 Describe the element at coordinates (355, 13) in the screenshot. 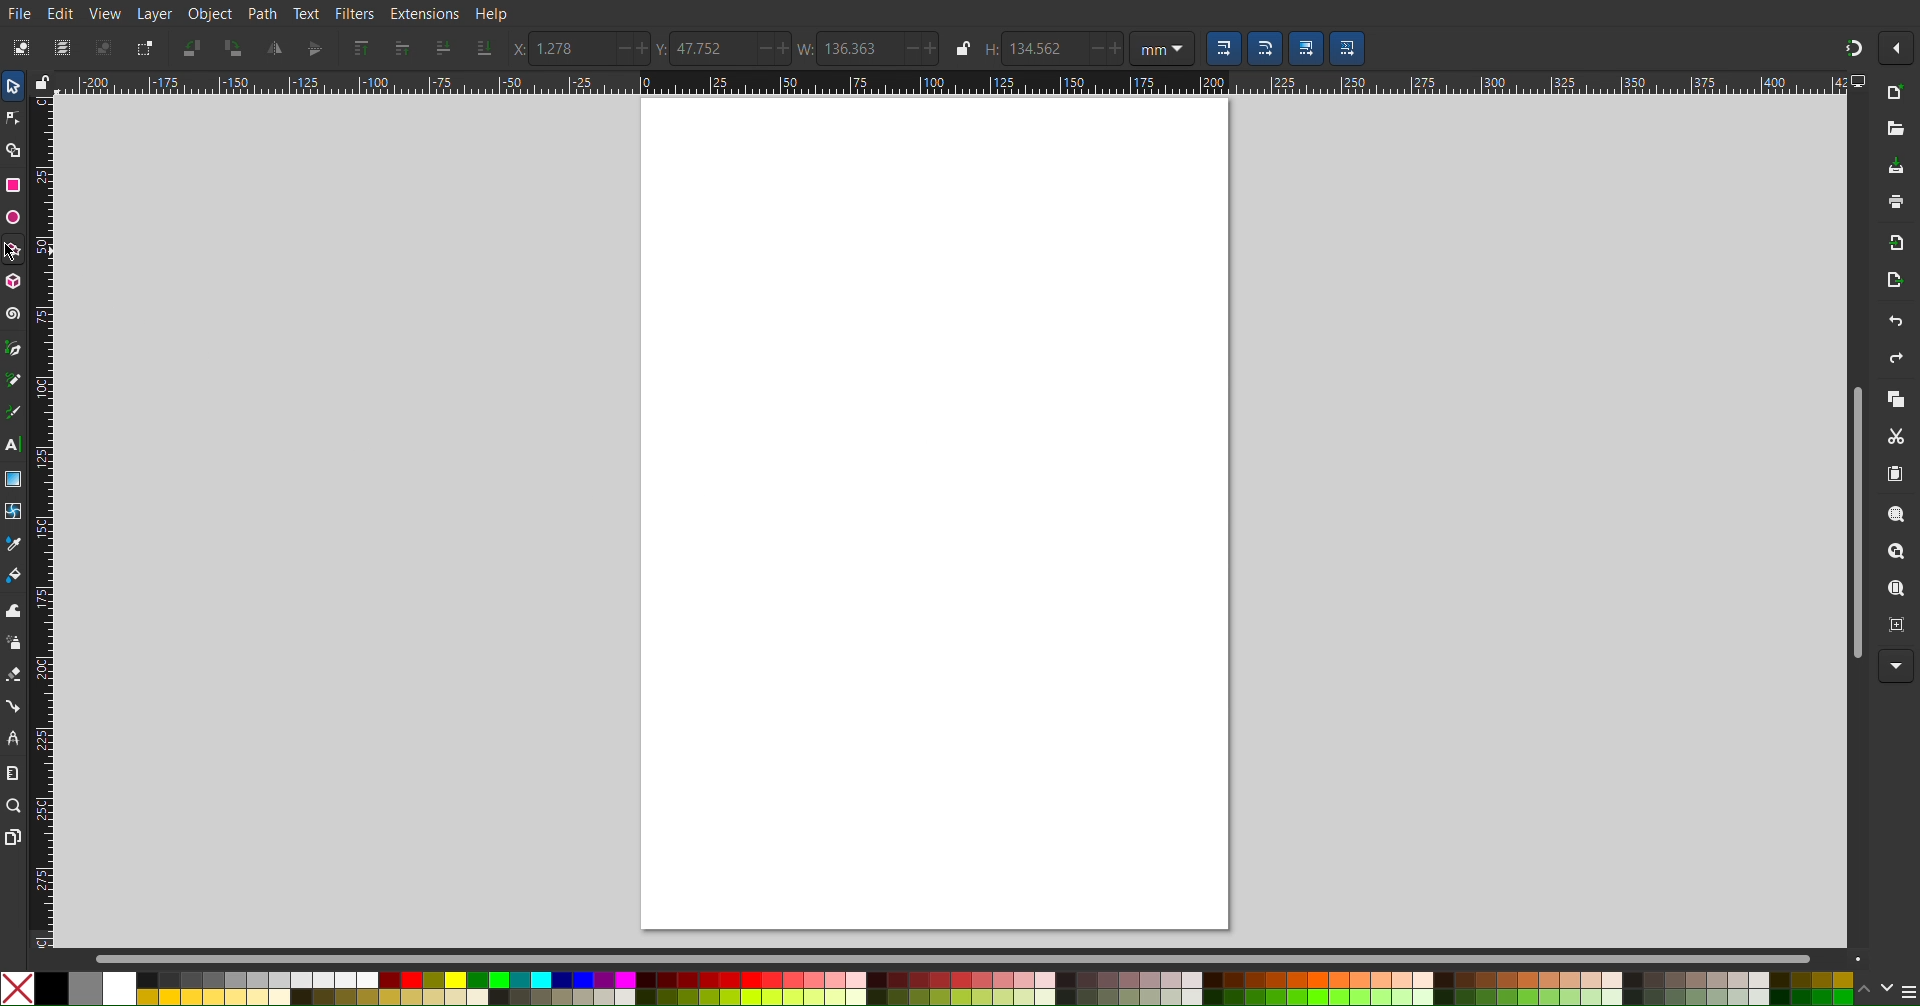

I see `Filters` at that location.